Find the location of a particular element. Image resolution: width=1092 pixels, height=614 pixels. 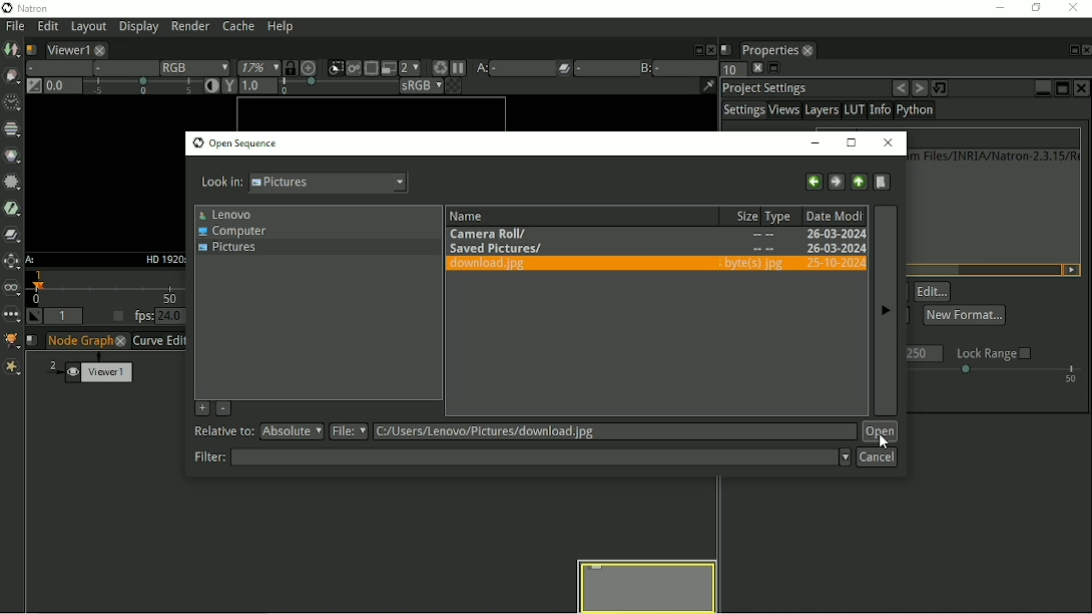

Script name is located at coordinates (726, 48).